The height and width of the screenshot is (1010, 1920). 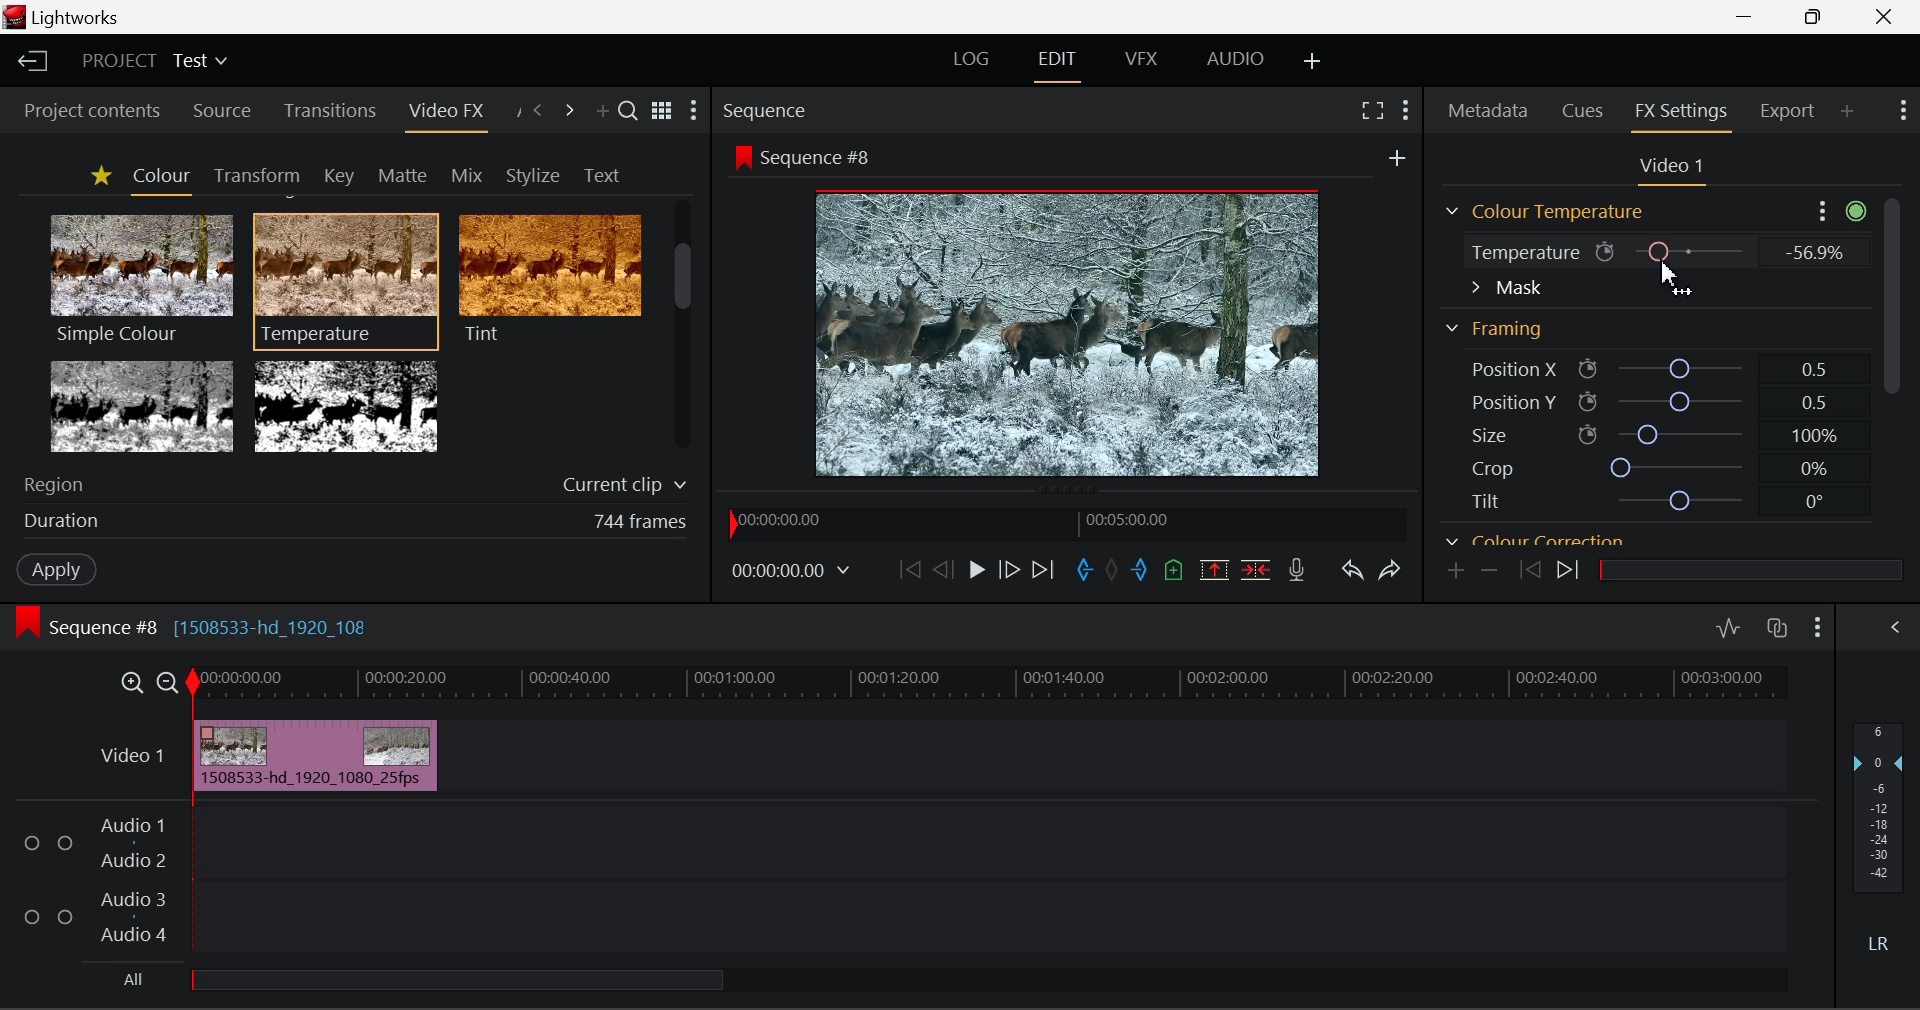 I want to click on Timeline Zoom In, so click(x=134, y=681).